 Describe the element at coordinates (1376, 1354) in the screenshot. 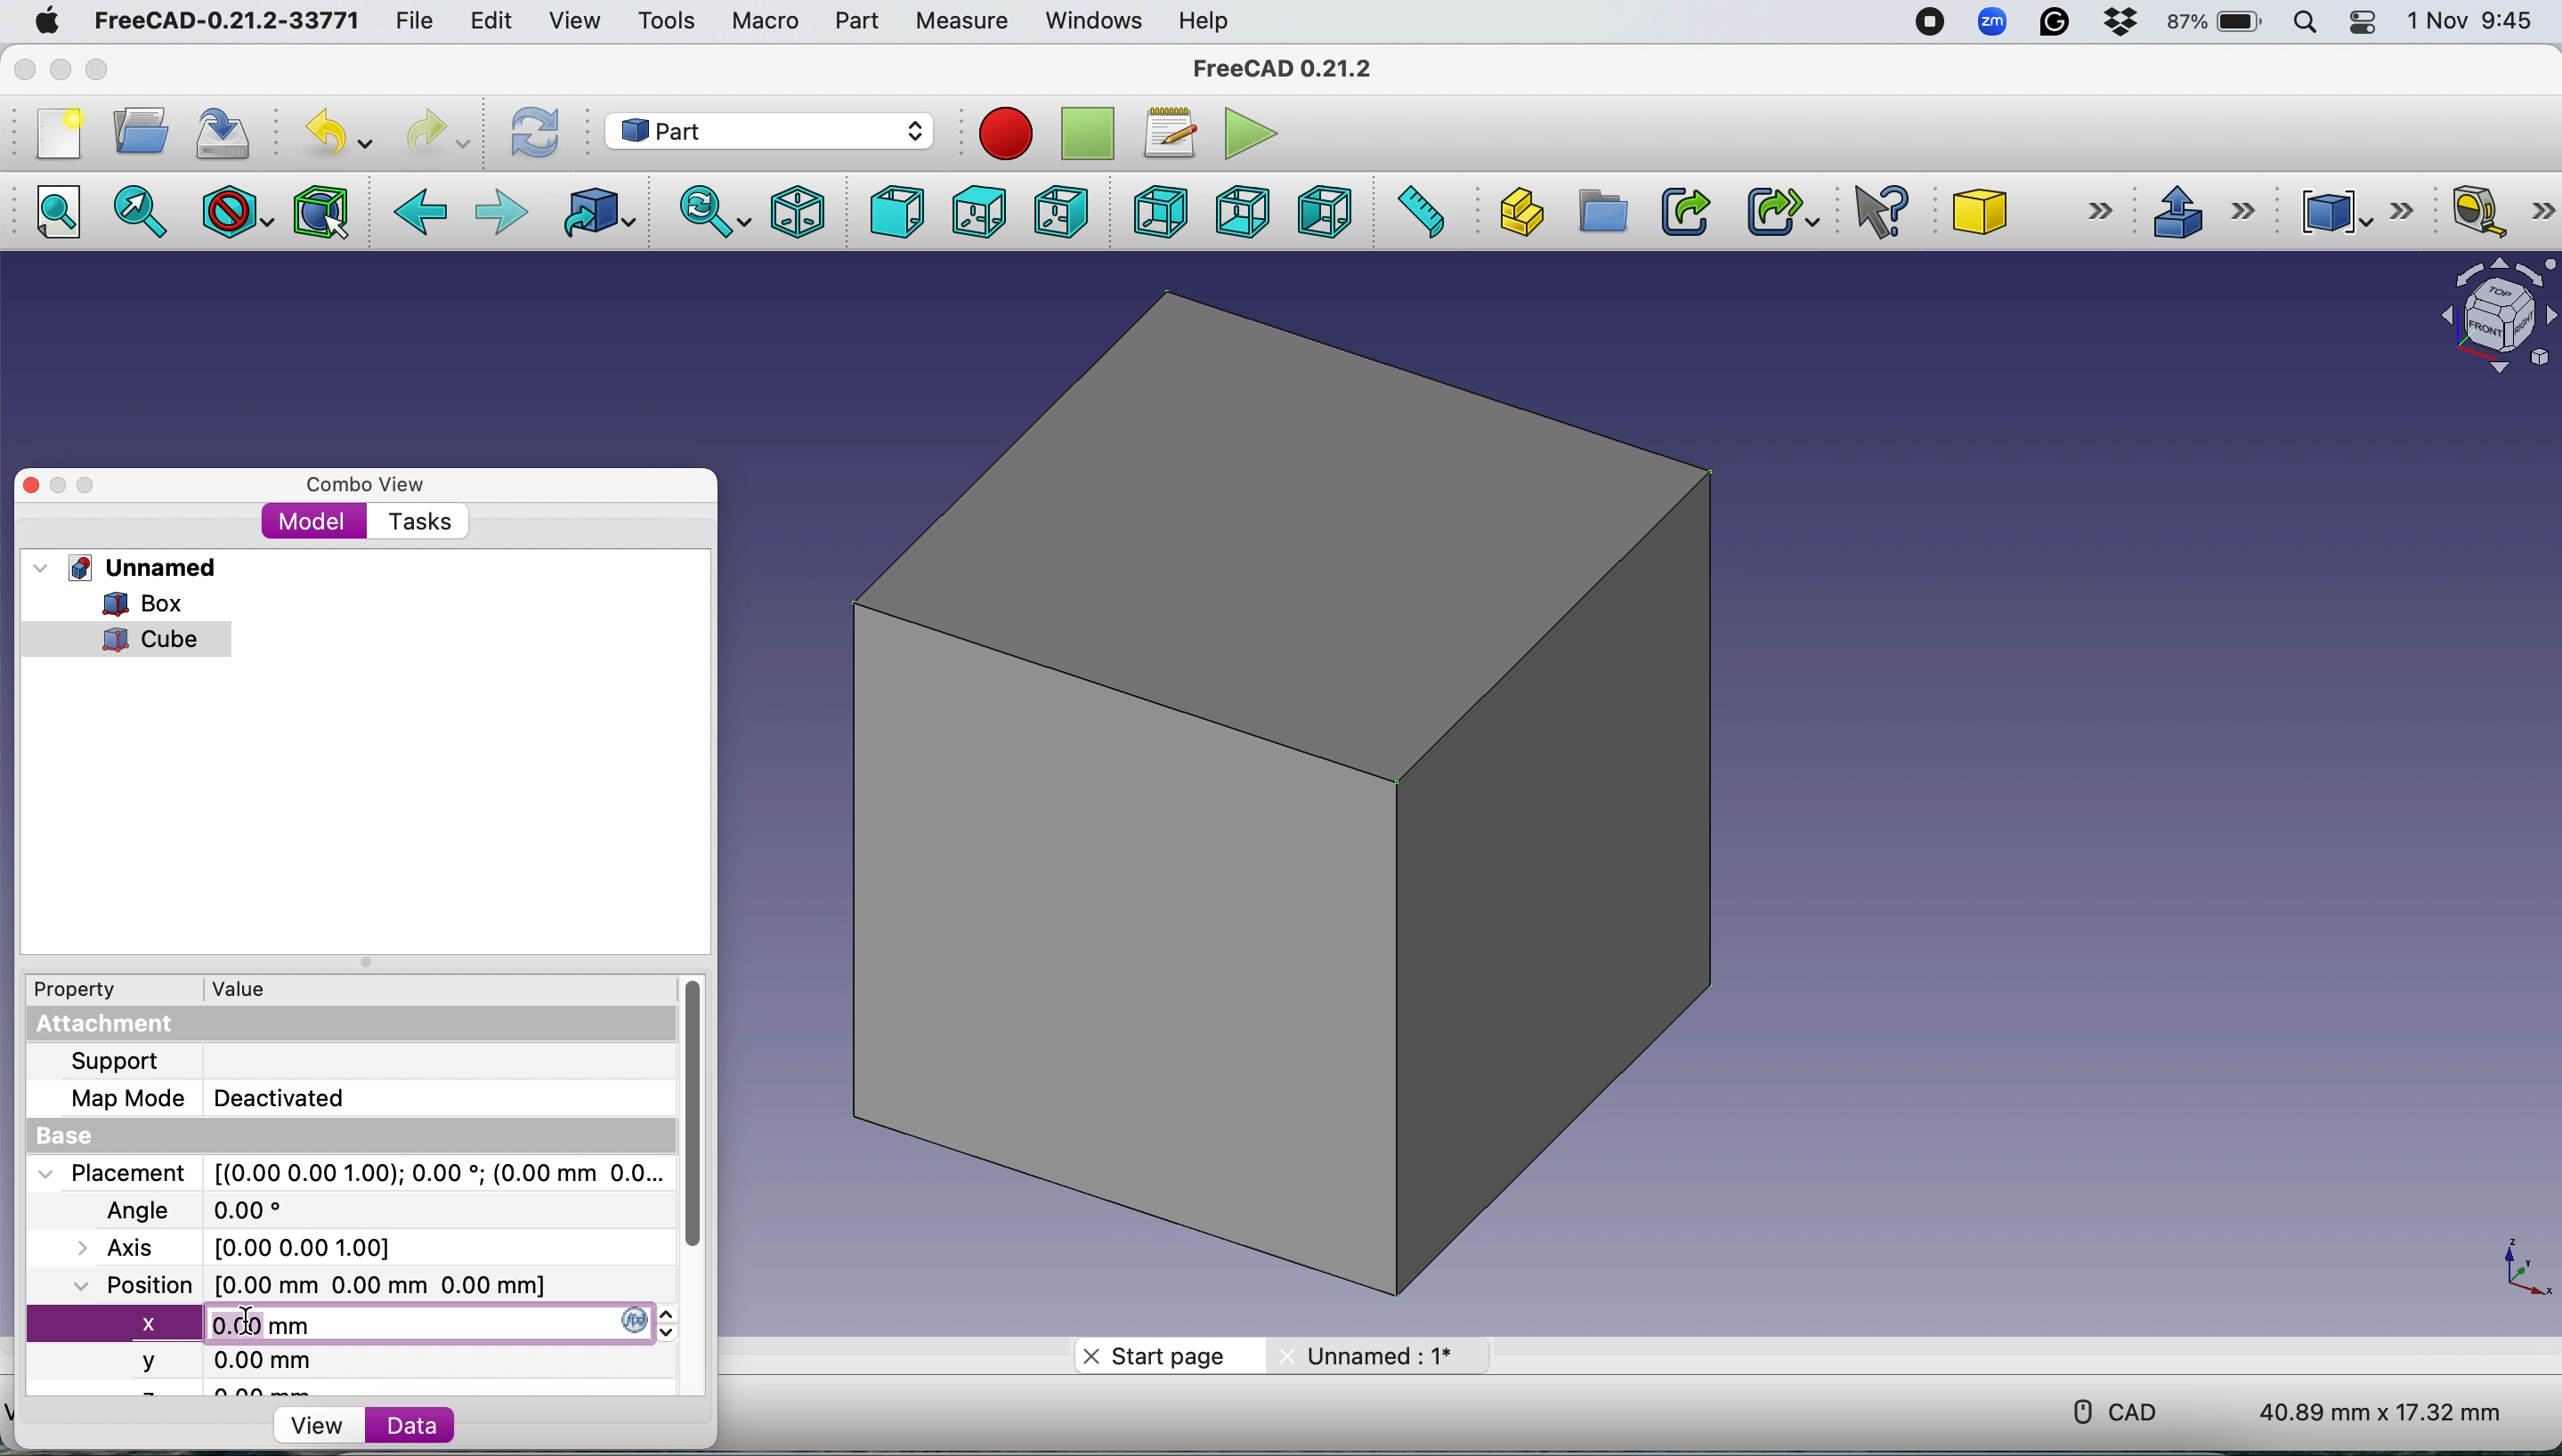

I see `Unnamed` at that location.